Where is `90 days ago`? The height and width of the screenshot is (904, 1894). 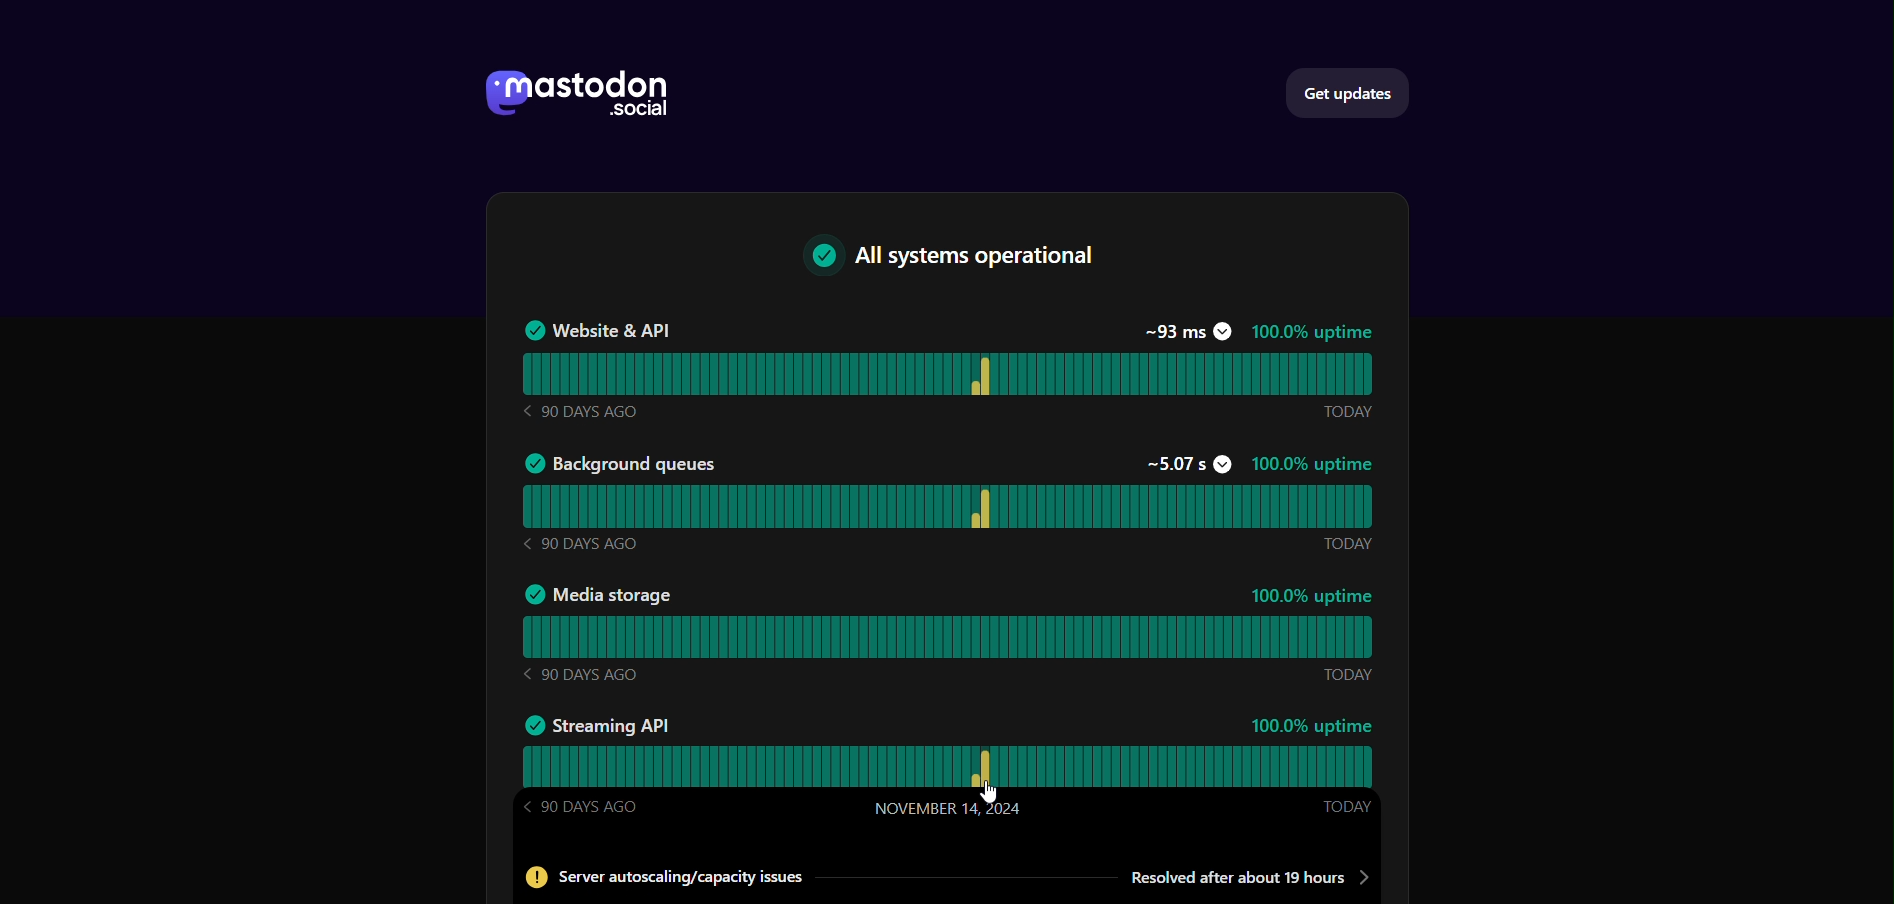
90 days ago is located at coordinates (584, 807).